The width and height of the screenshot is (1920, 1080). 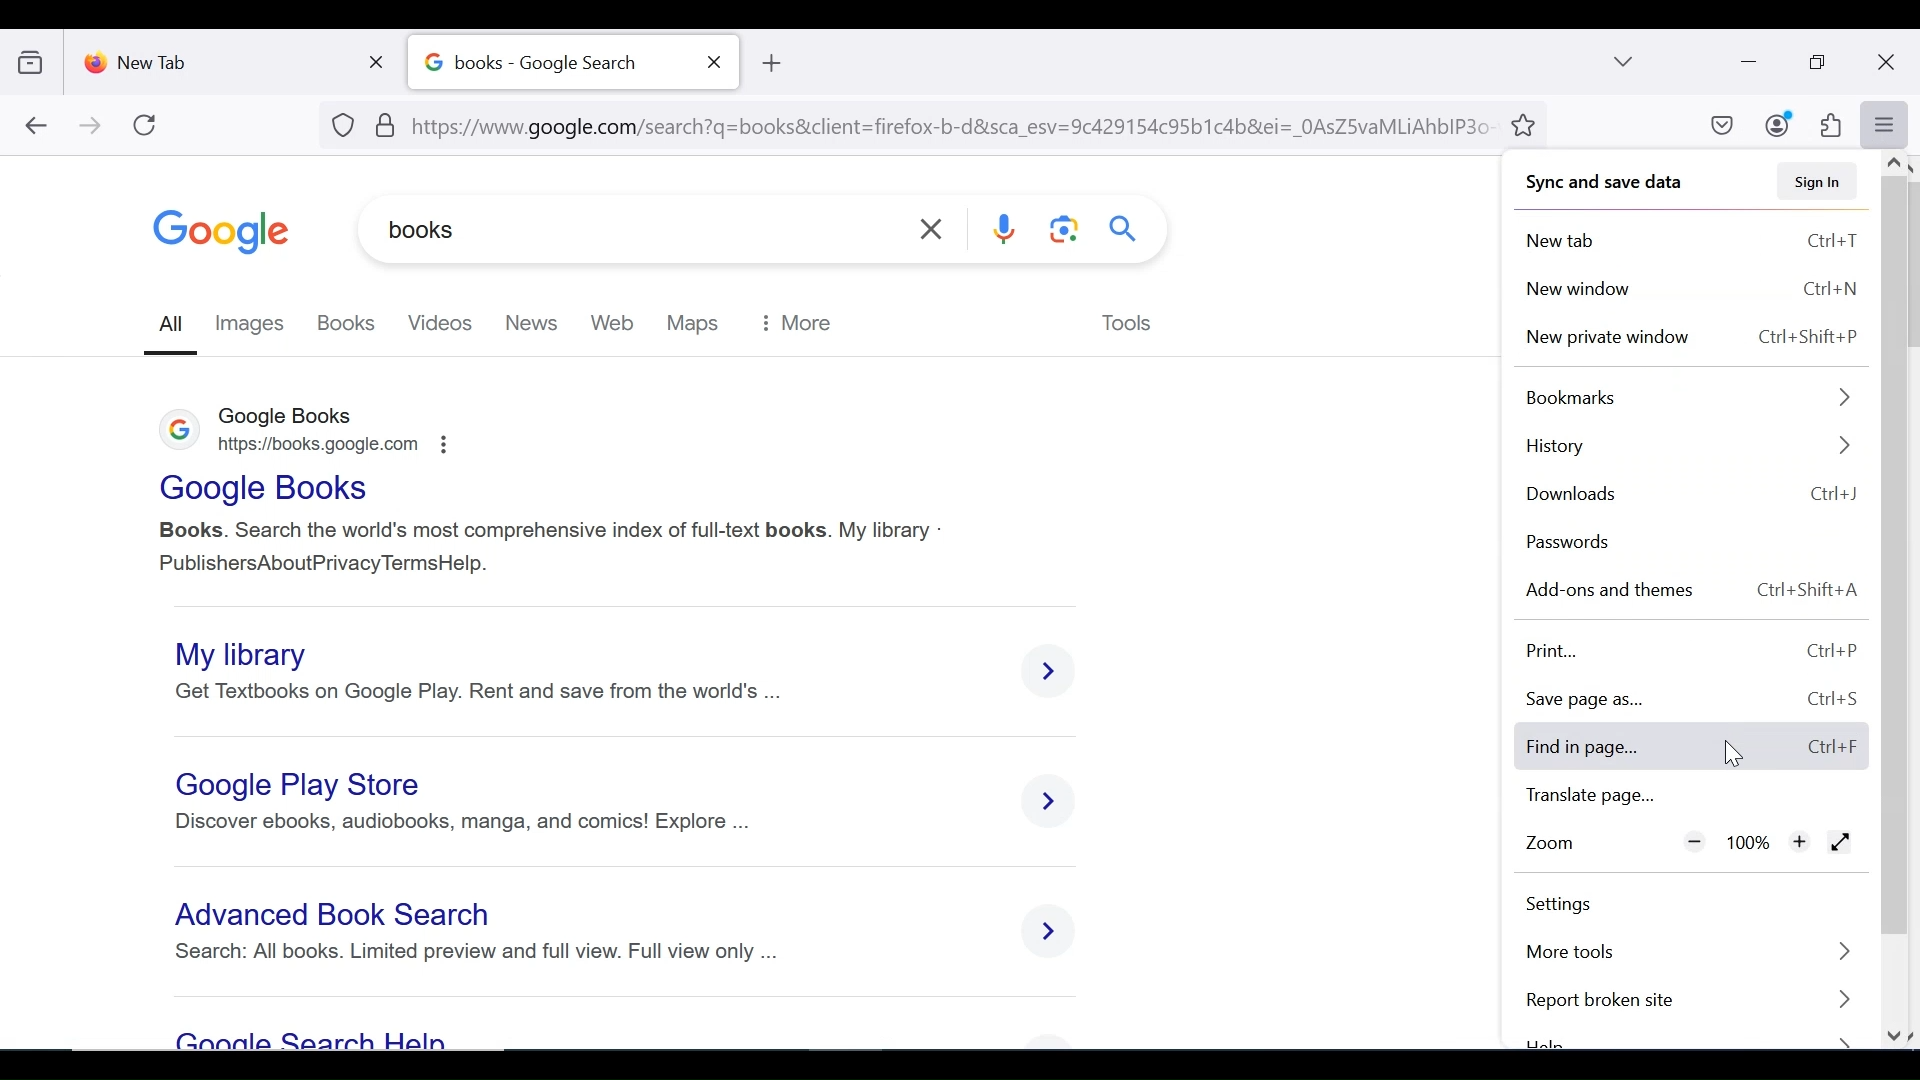 I want to click on save to pocket, so click(x=1720, y=127).